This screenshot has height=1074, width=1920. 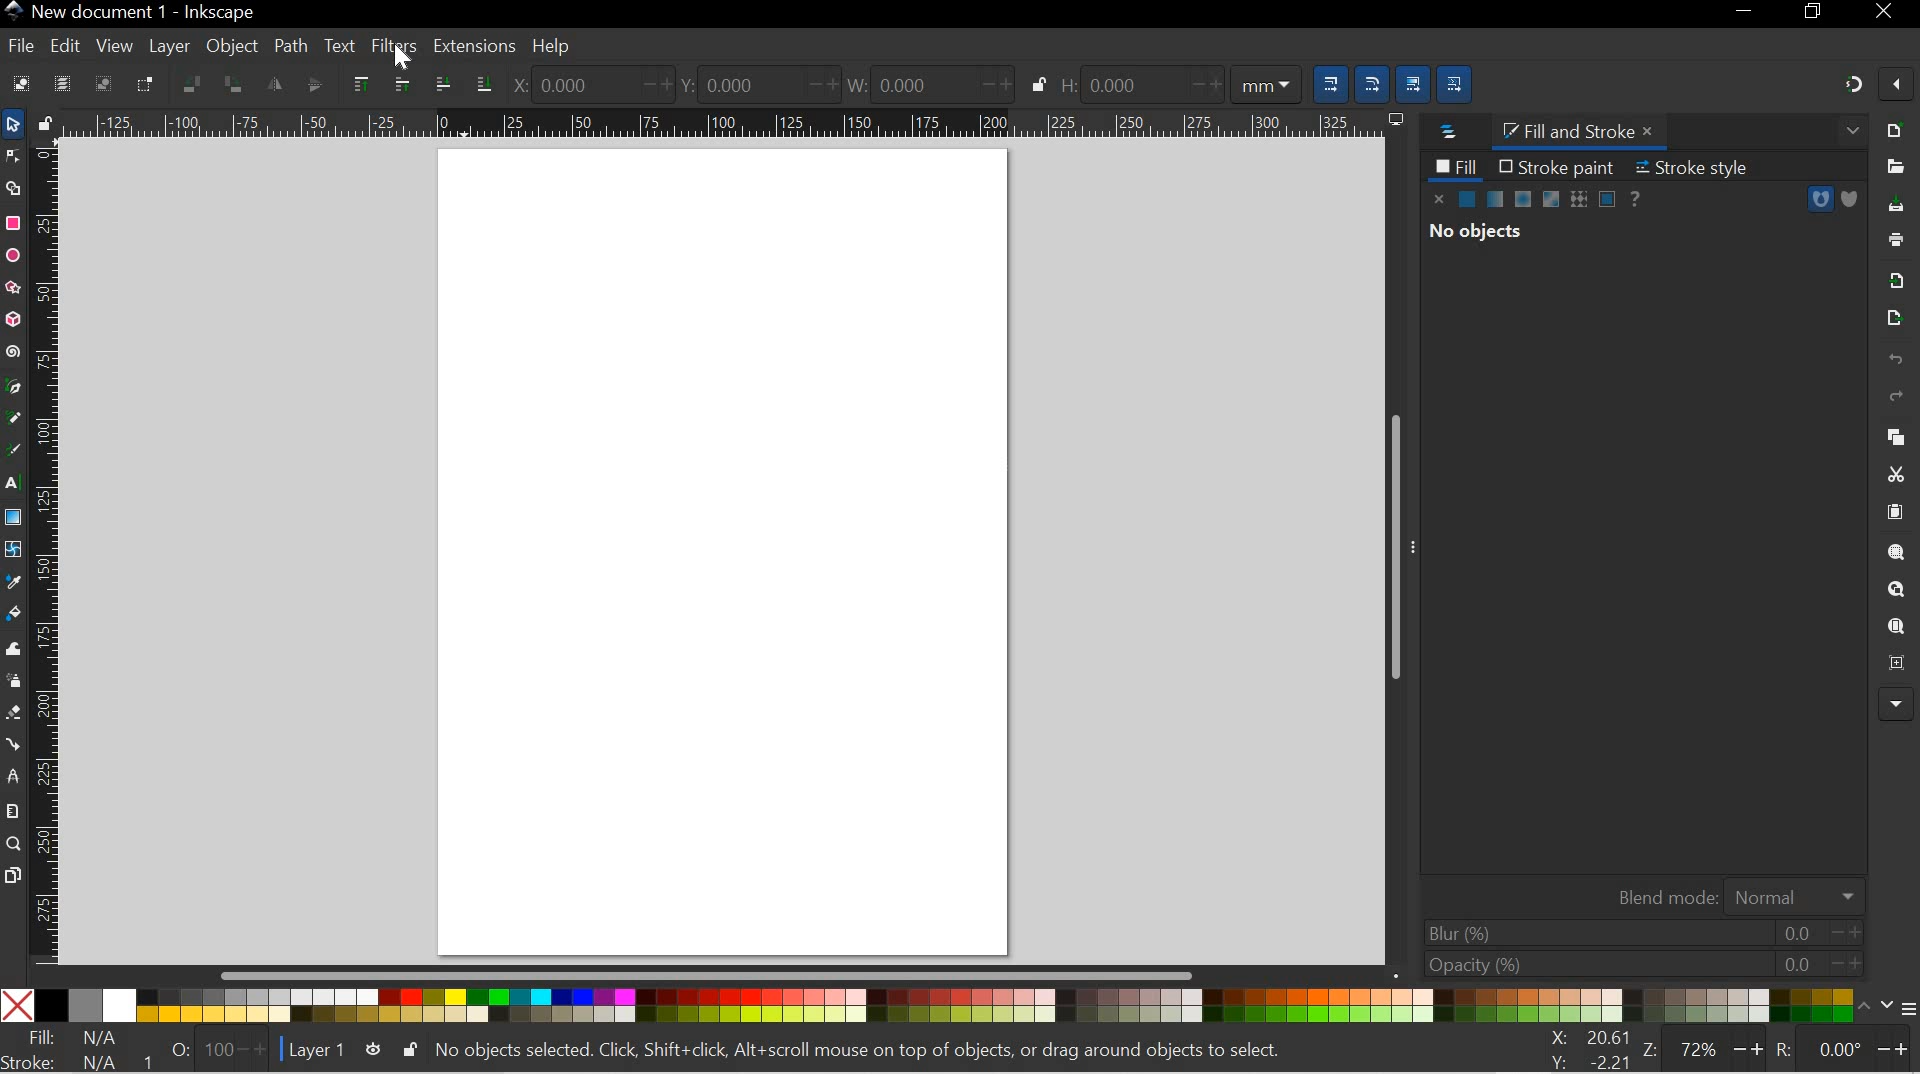 What do you see at coordinates (1842, 1052) in the screenshot?
I see `ROTATION` at bounding box center [1842, 1052].